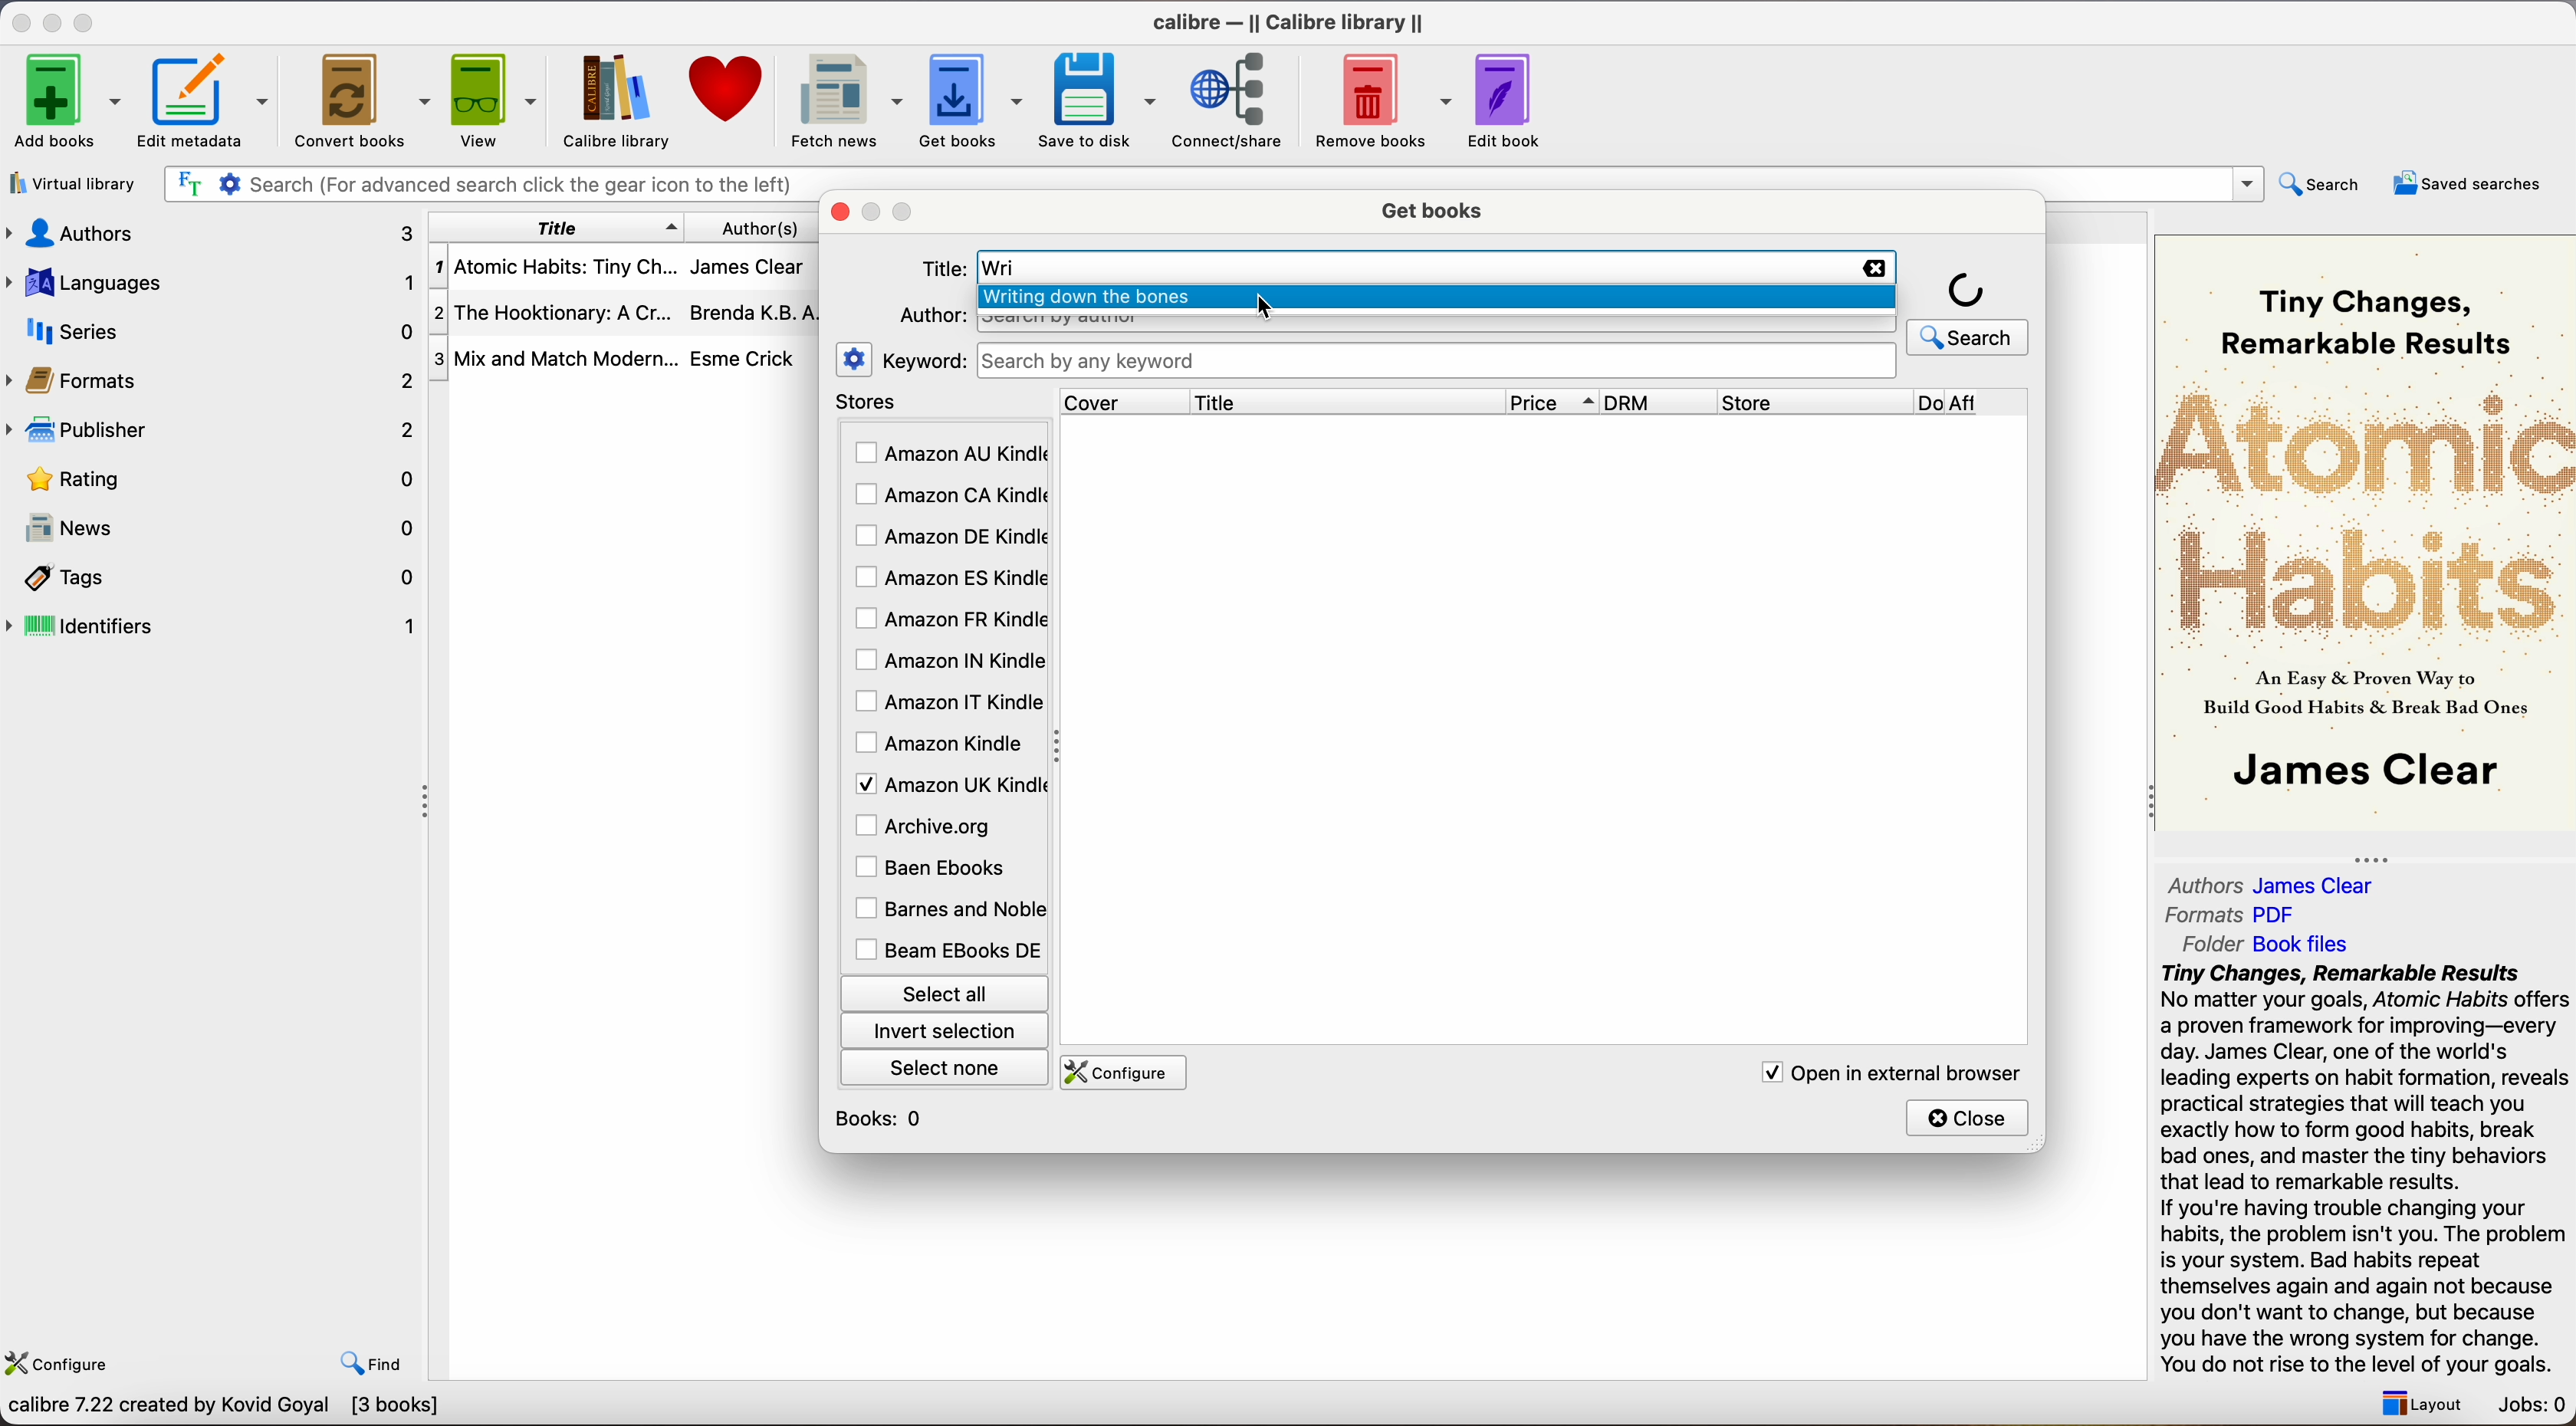  What do you see at coordinates (948, 497) in the screenshot?
I see `Amazon CA Kindle` at bounding box center [948, 497].